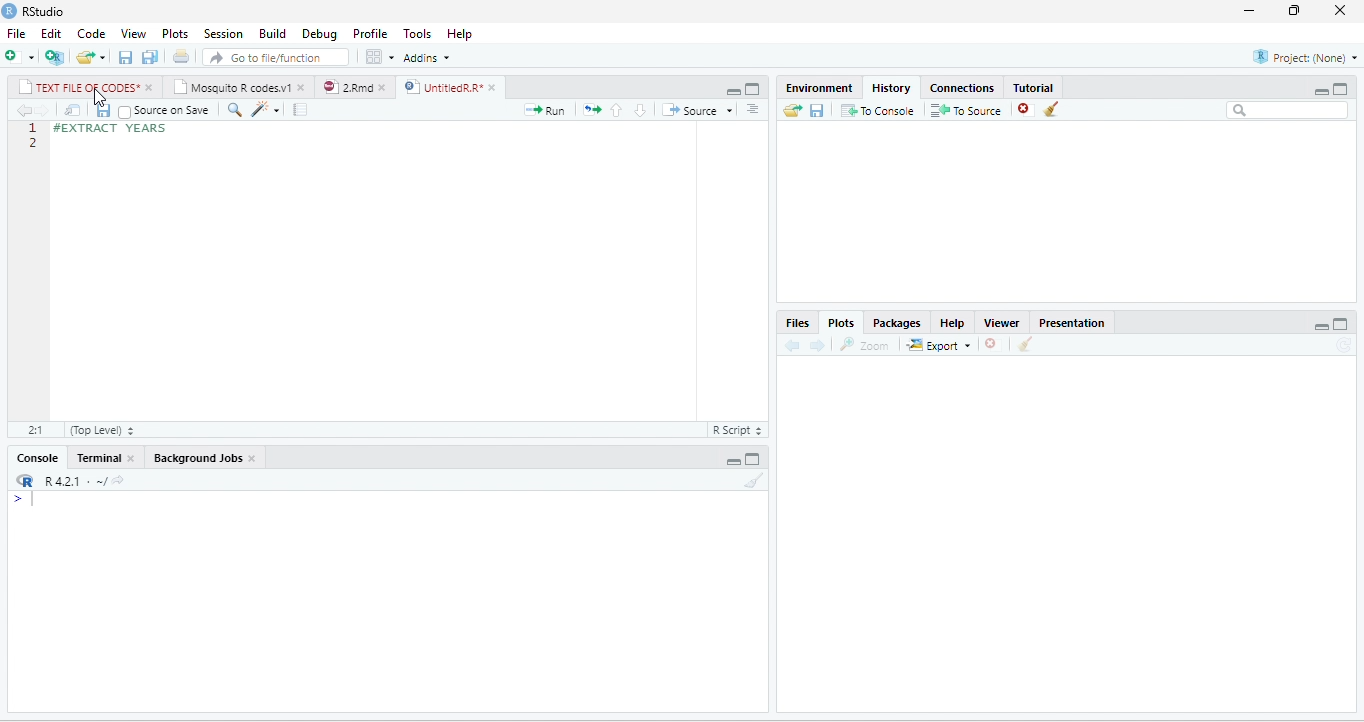  What do you see at coordinates (32, 135) in the screenshot?
I see `line numbering` at bounding box center [32, 135].